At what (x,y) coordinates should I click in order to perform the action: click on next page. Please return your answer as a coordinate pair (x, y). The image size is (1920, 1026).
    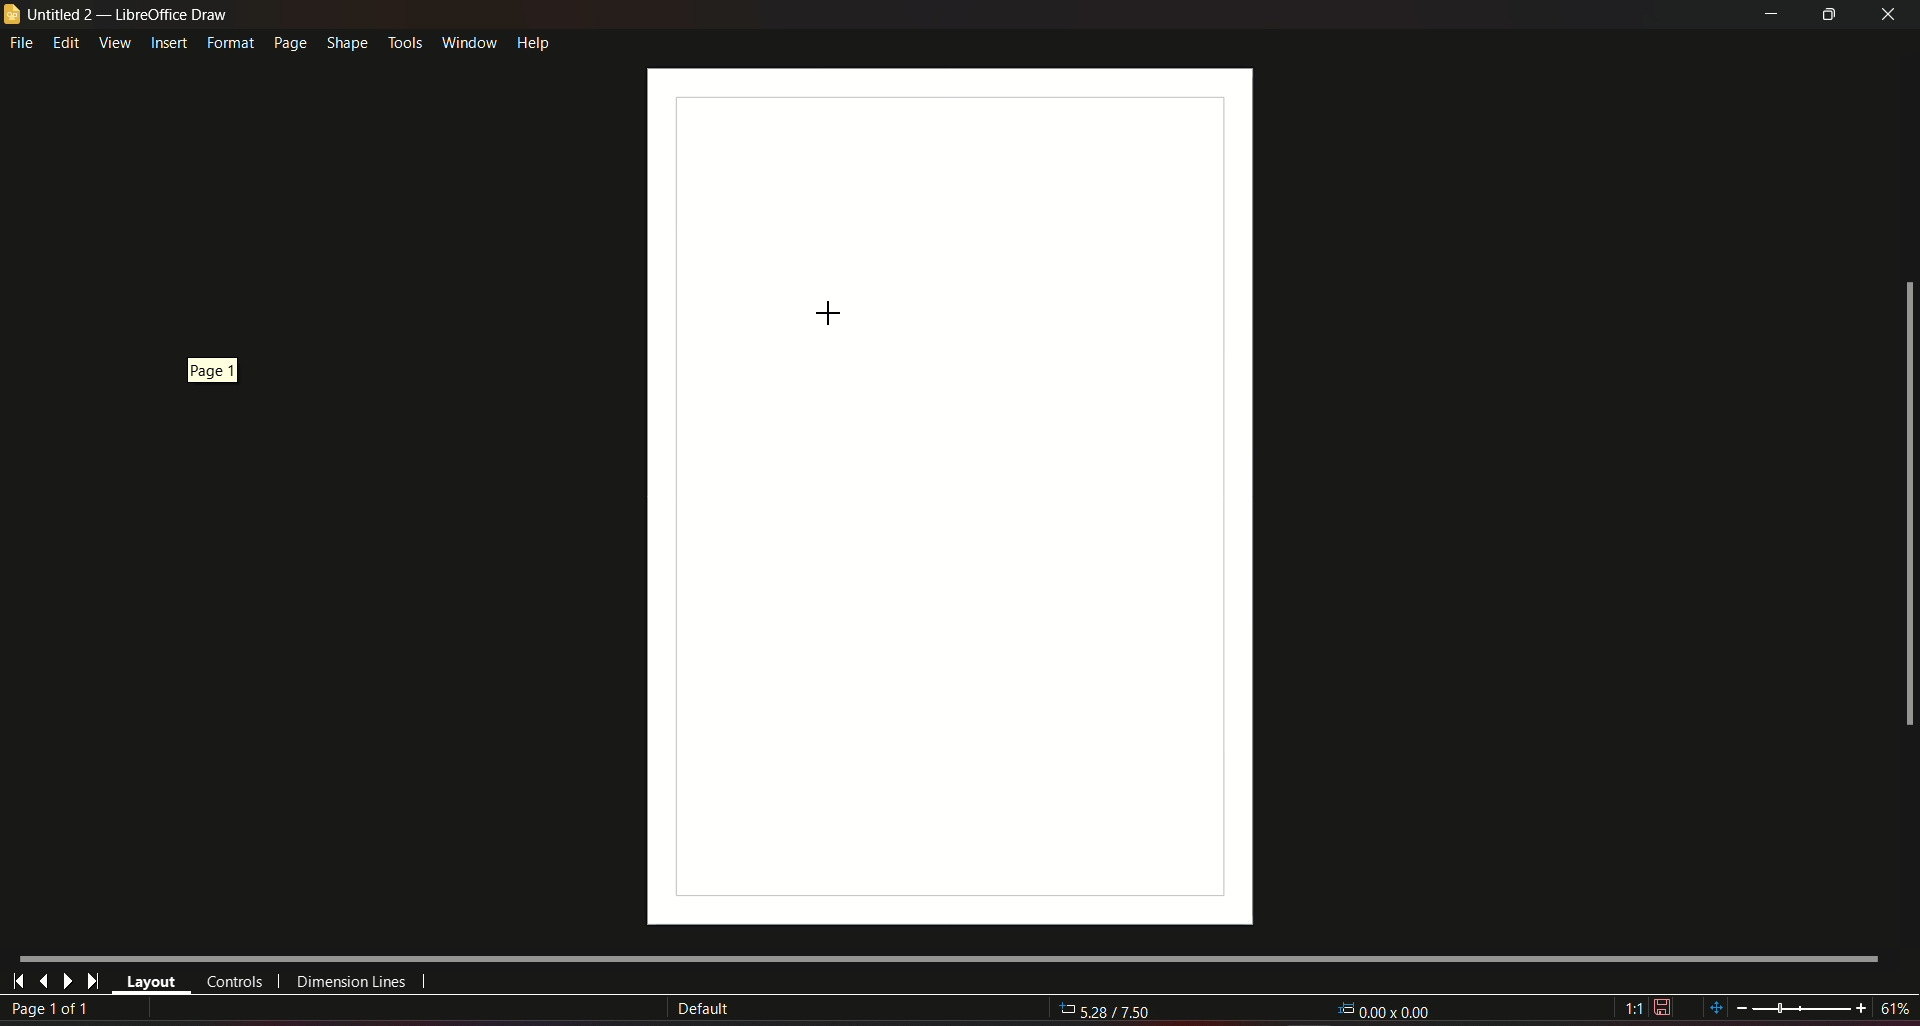
    Looking at the image, I should click on (67, 981).